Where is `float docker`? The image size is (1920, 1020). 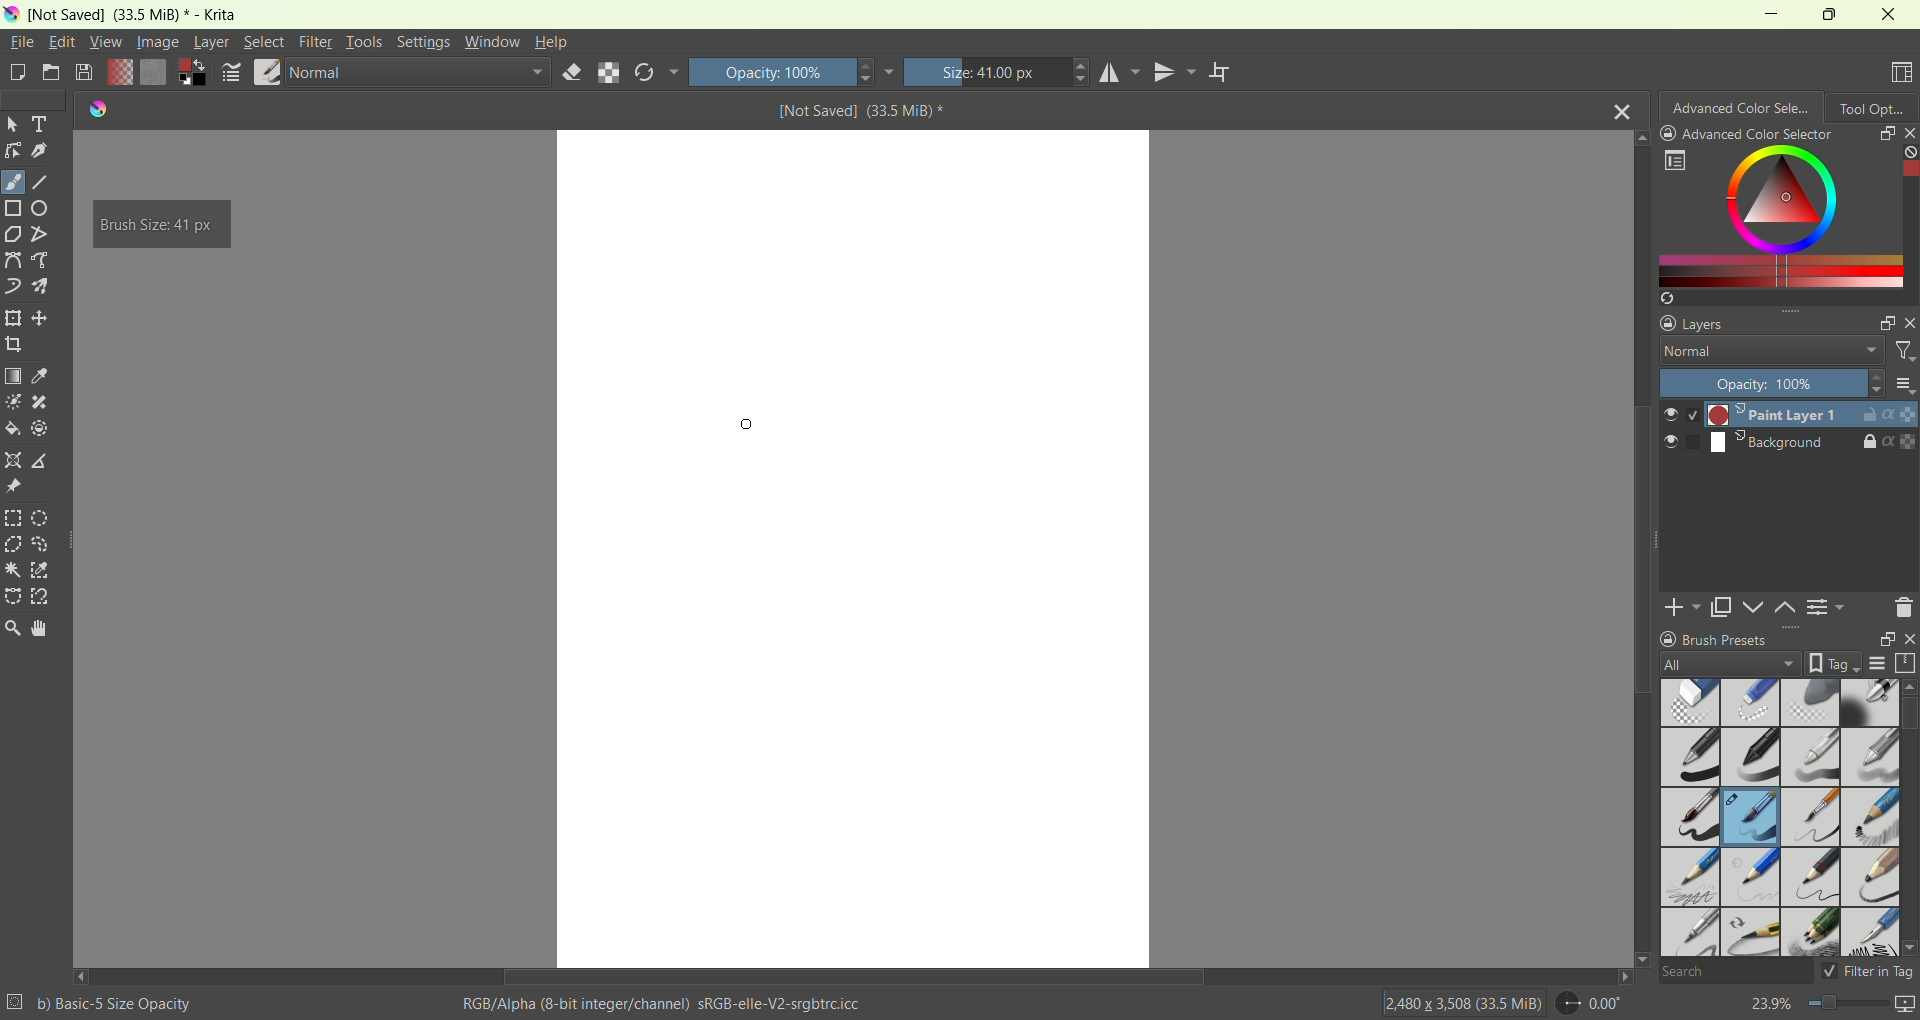 float docker is located at coordinates (1881, 639).